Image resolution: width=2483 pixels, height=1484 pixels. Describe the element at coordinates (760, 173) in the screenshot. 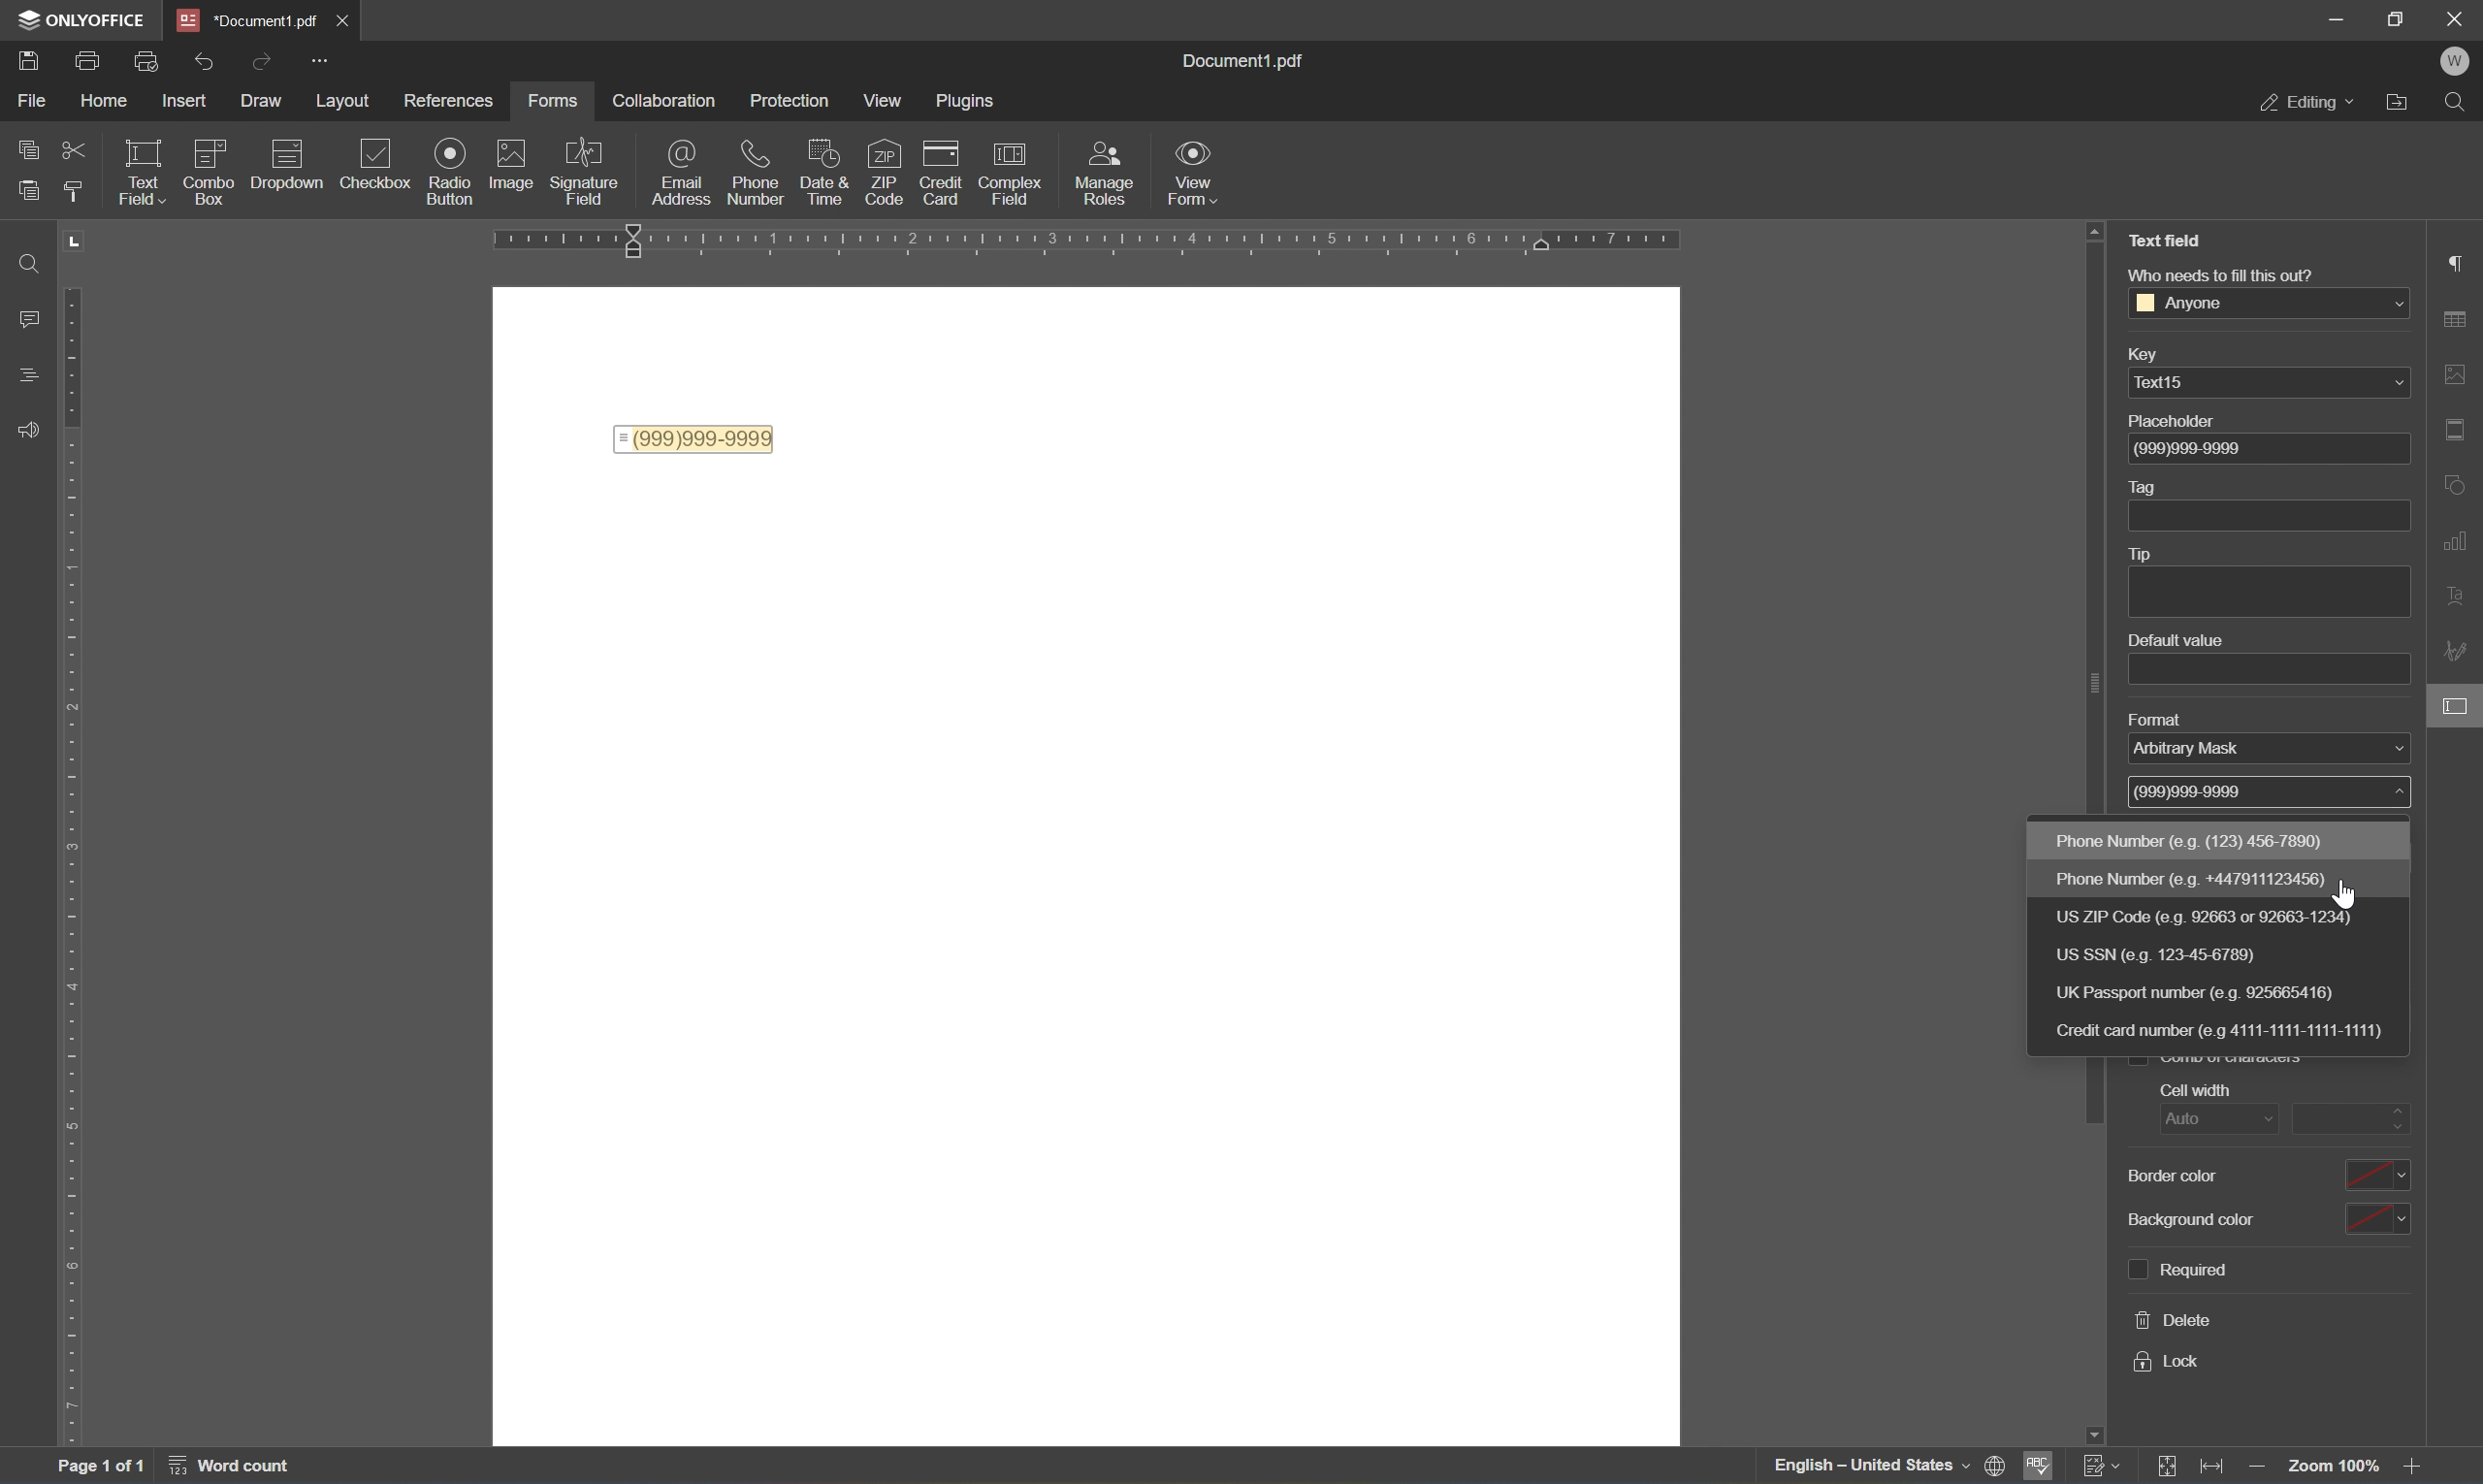

I see `phone number` at that location.